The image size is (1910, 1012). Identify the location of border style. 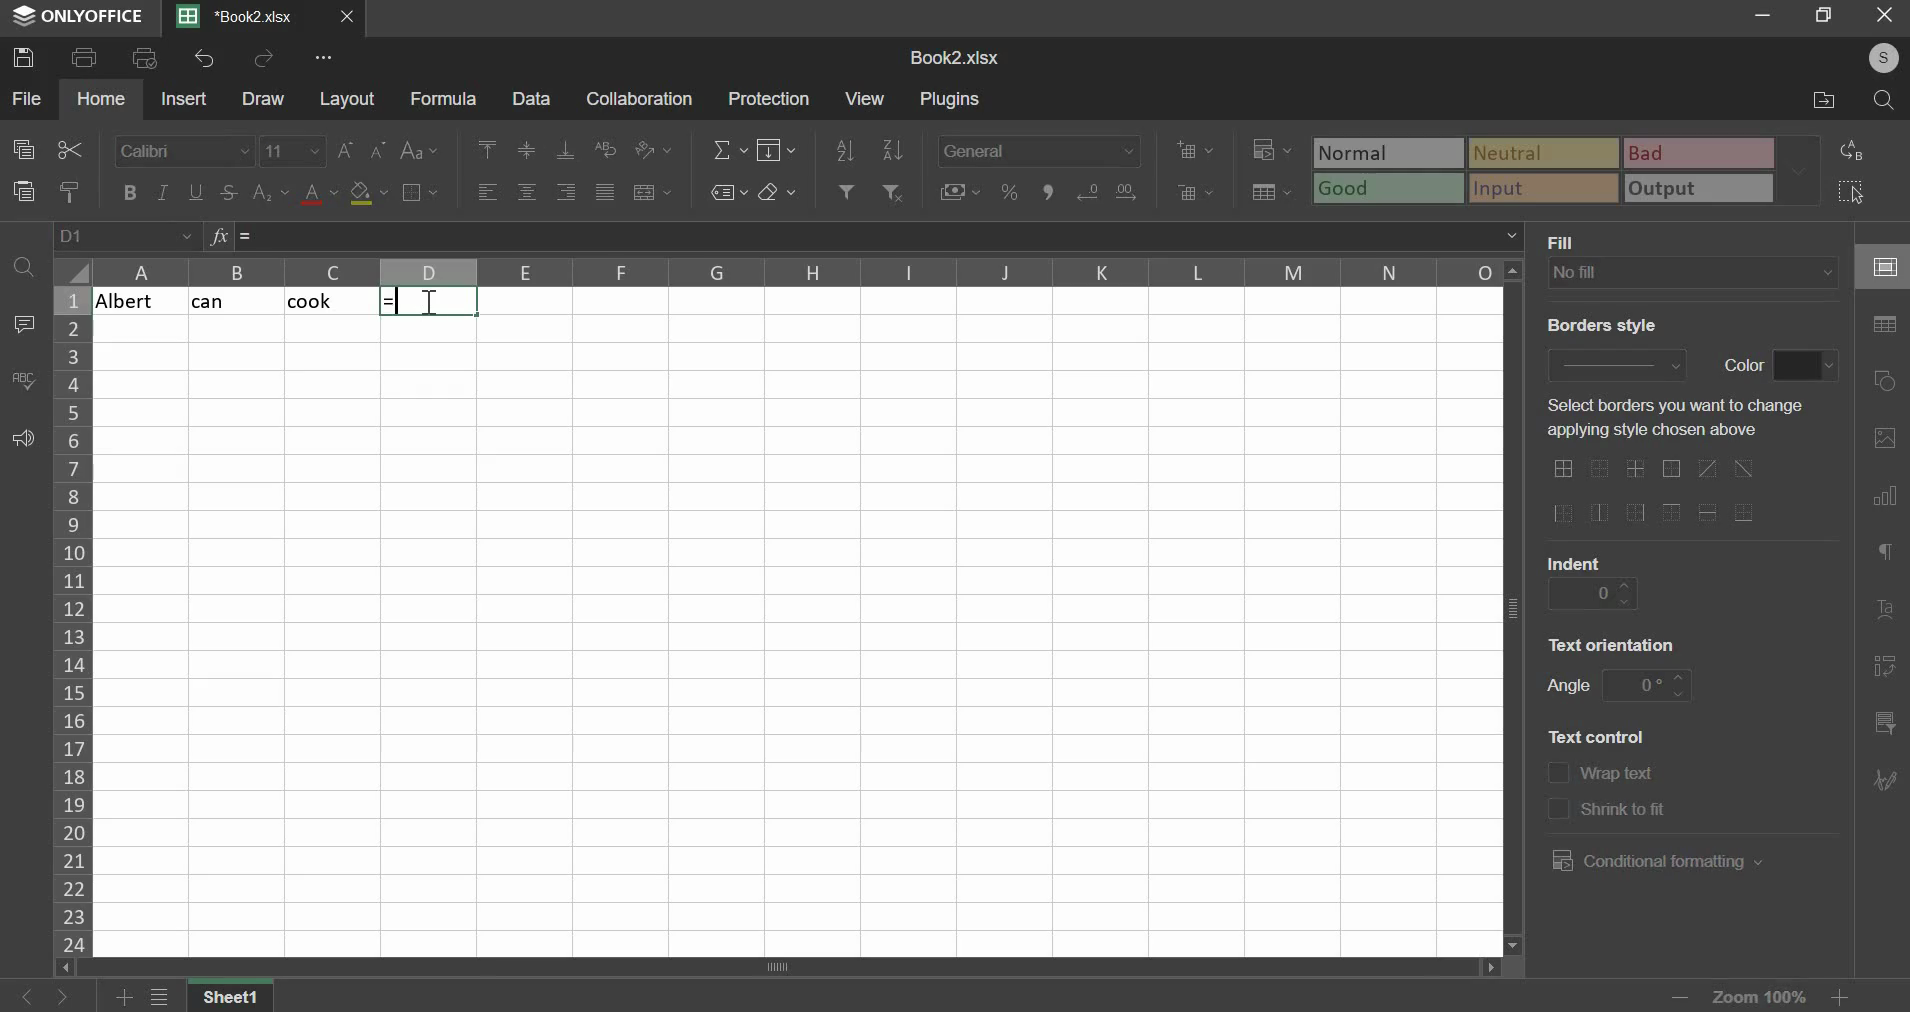
(1615, 362).